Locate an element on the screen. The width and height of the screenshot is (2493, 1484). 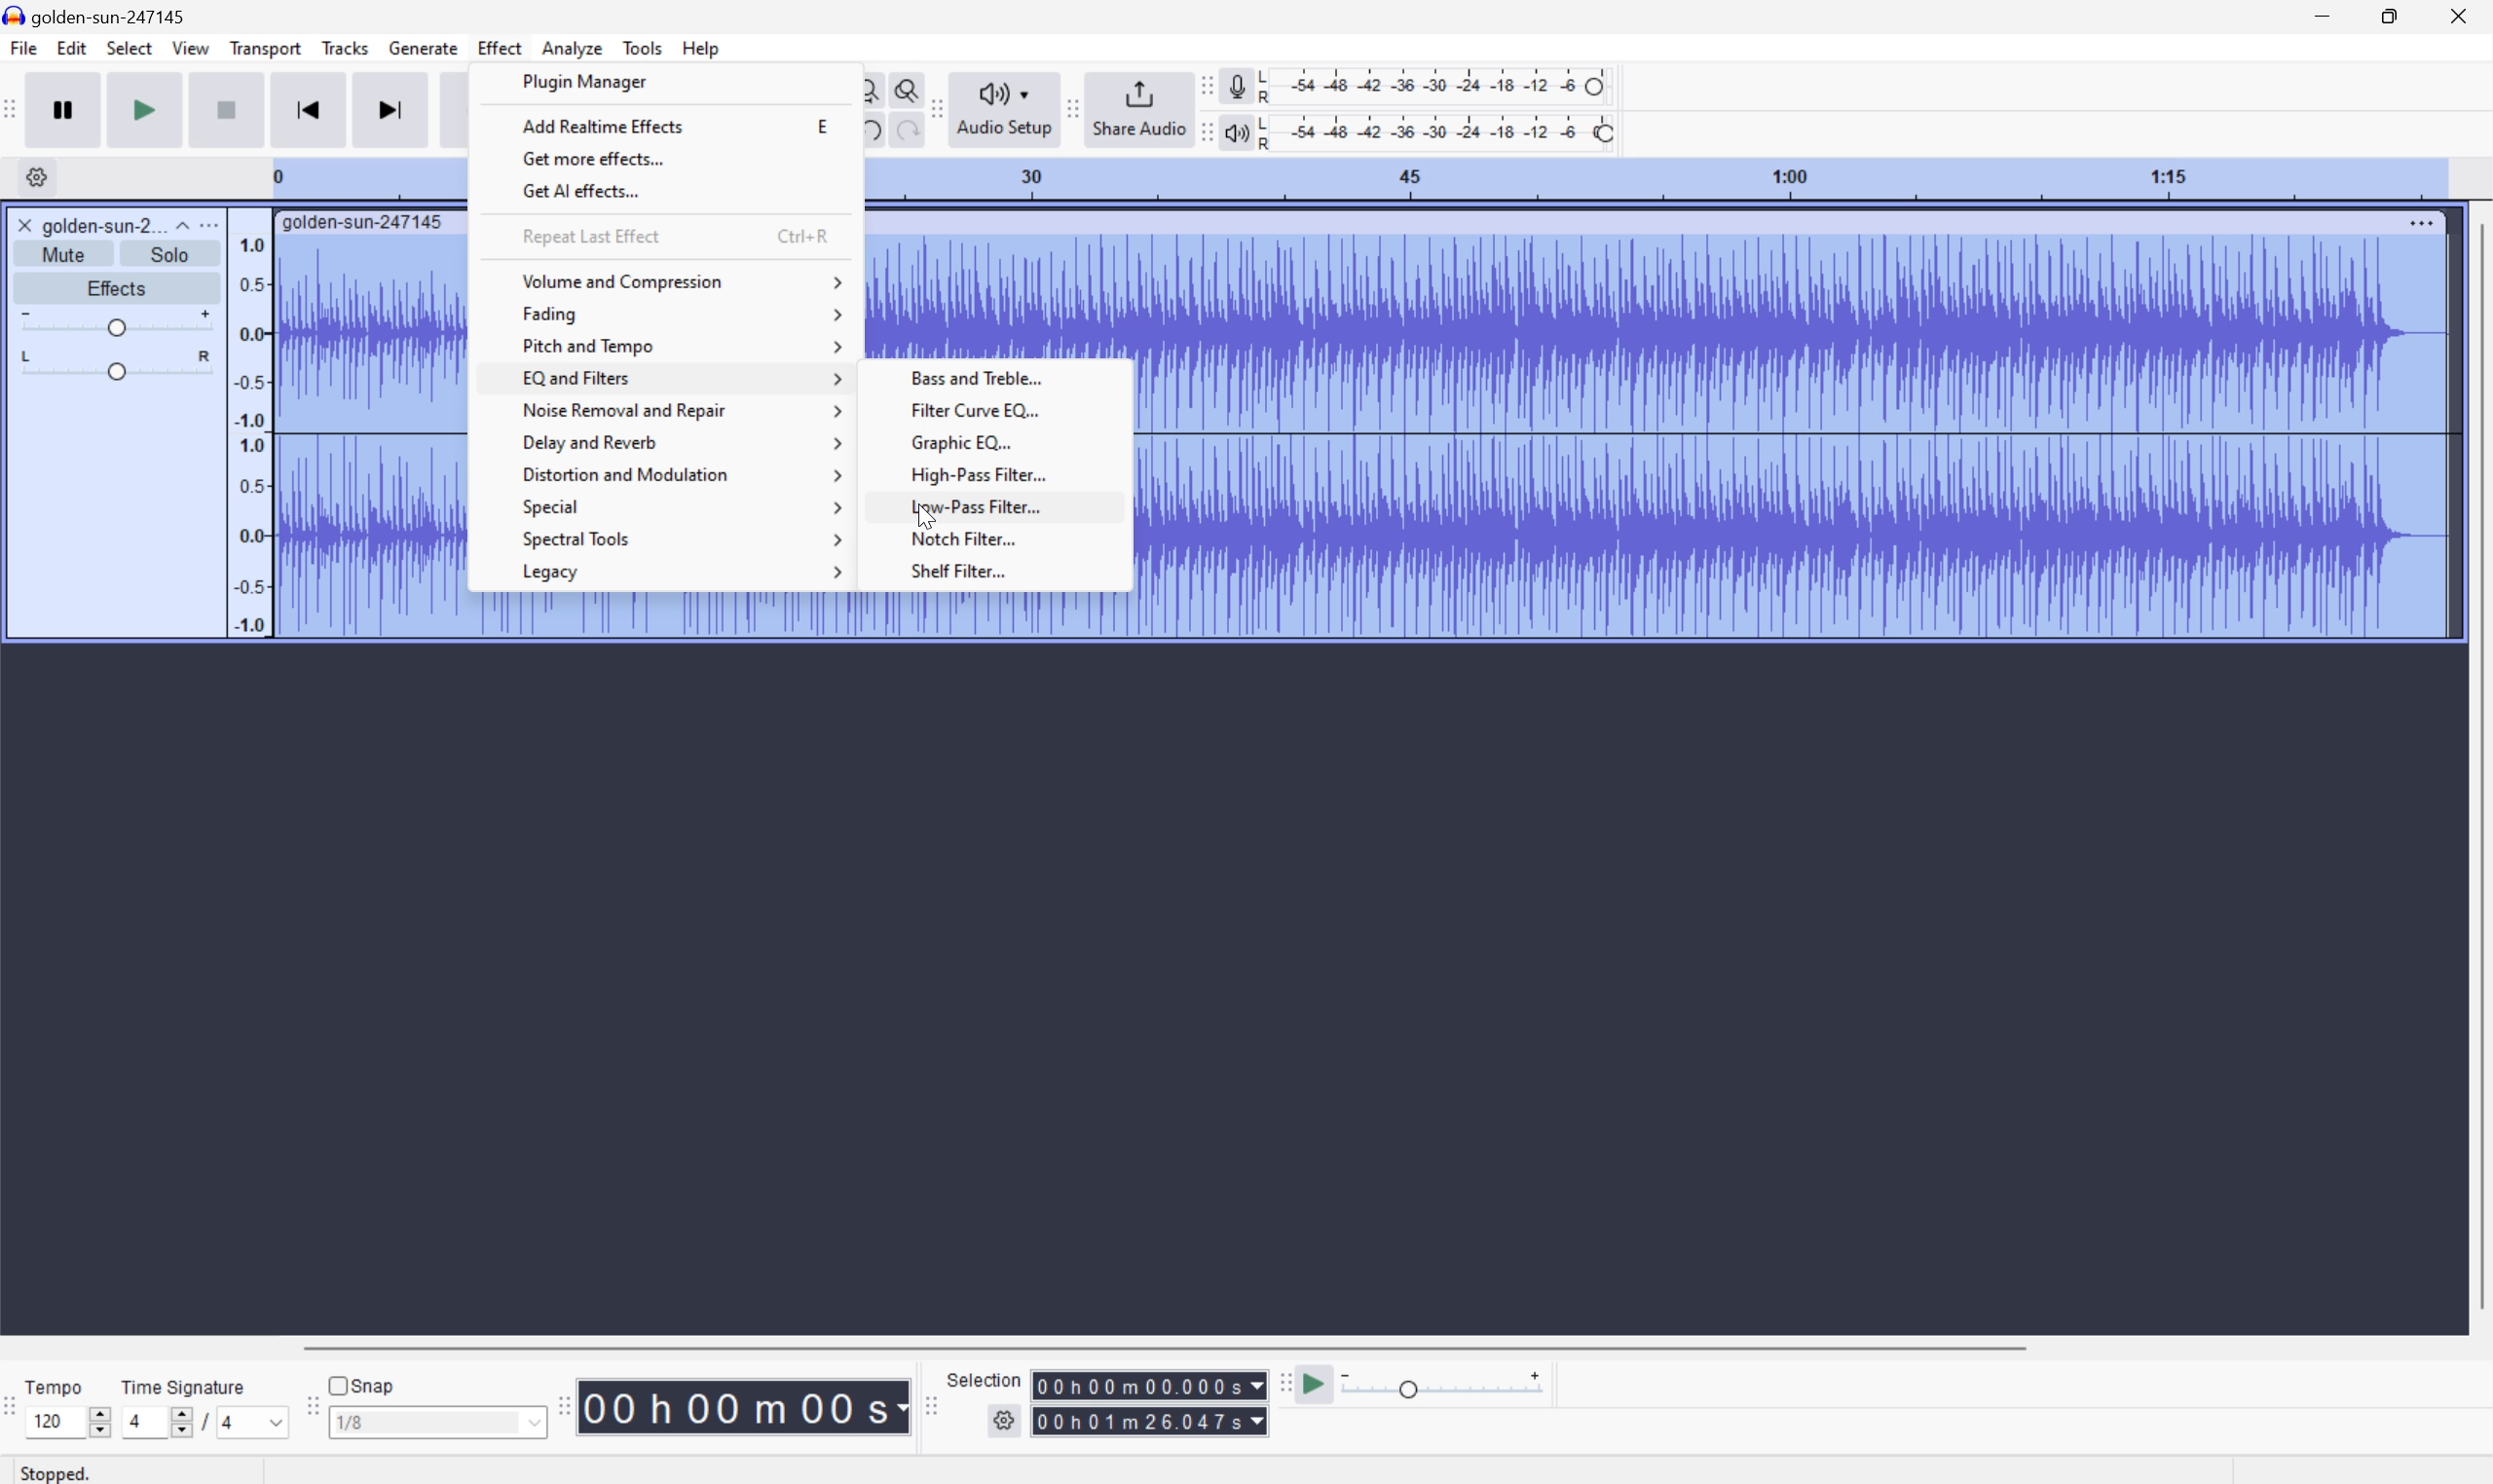
goldensun-247145 is located at coordinates (97, 16).